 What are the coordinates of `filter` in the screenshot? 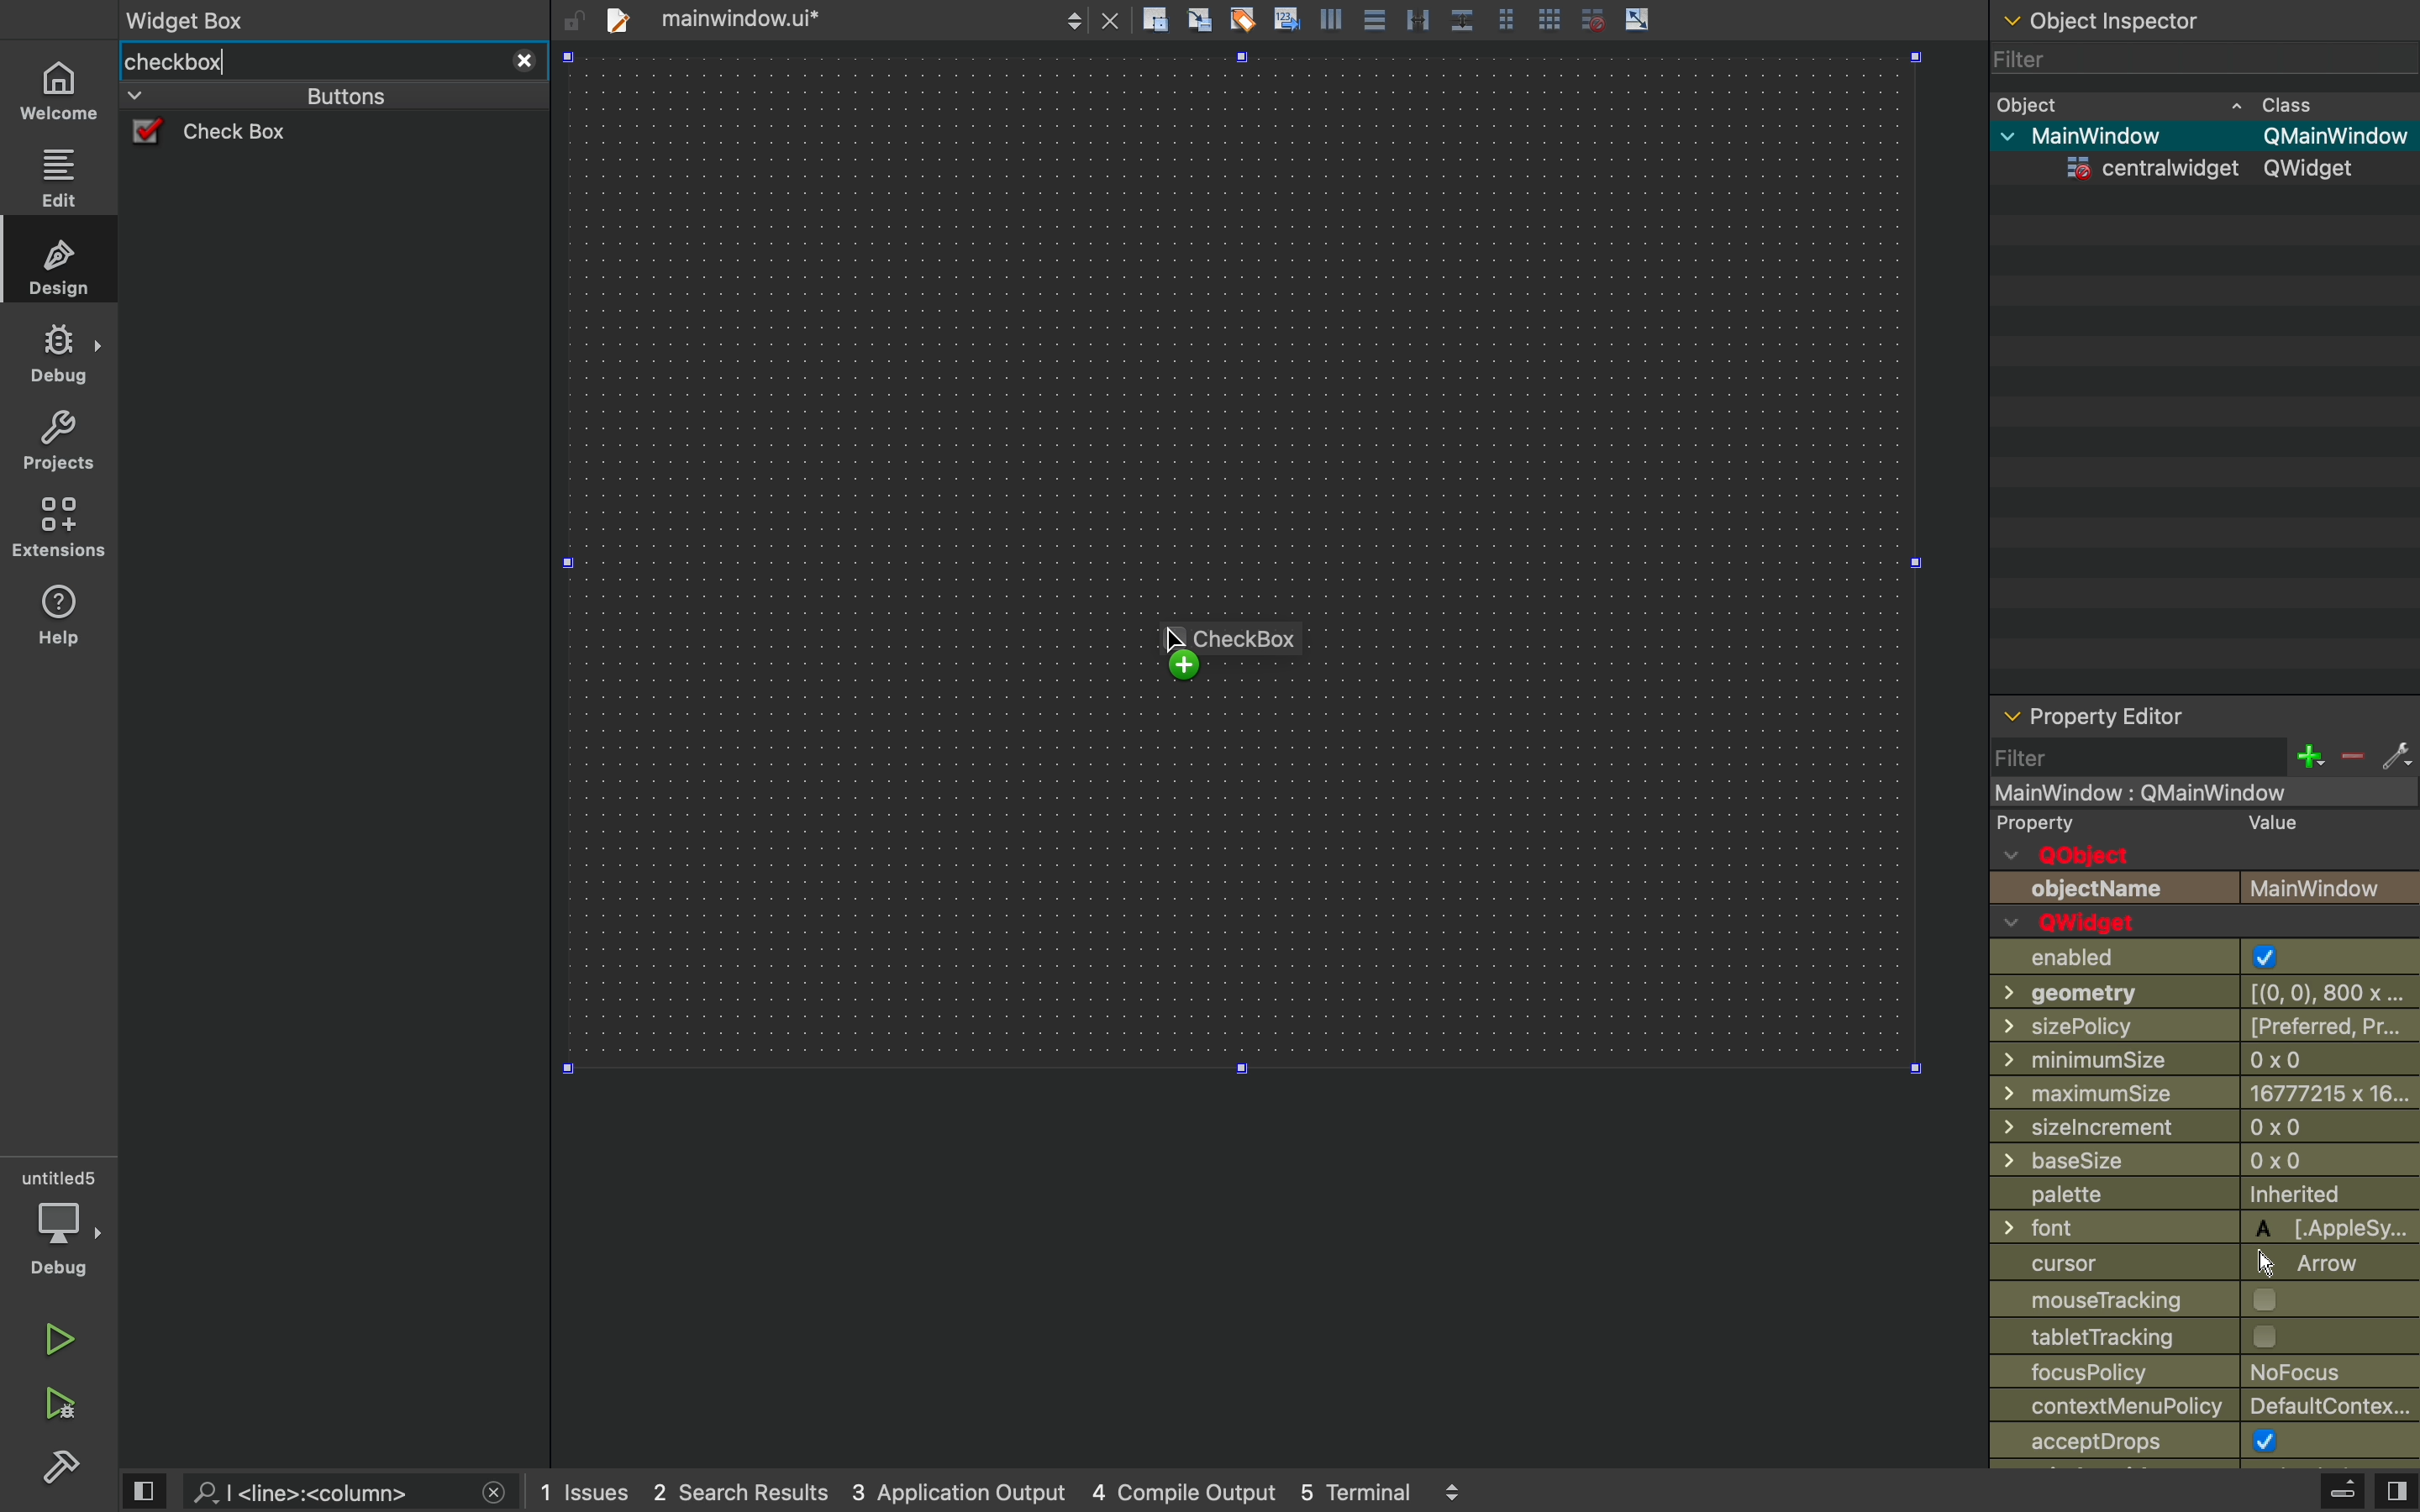 It's located at (2138, 756).